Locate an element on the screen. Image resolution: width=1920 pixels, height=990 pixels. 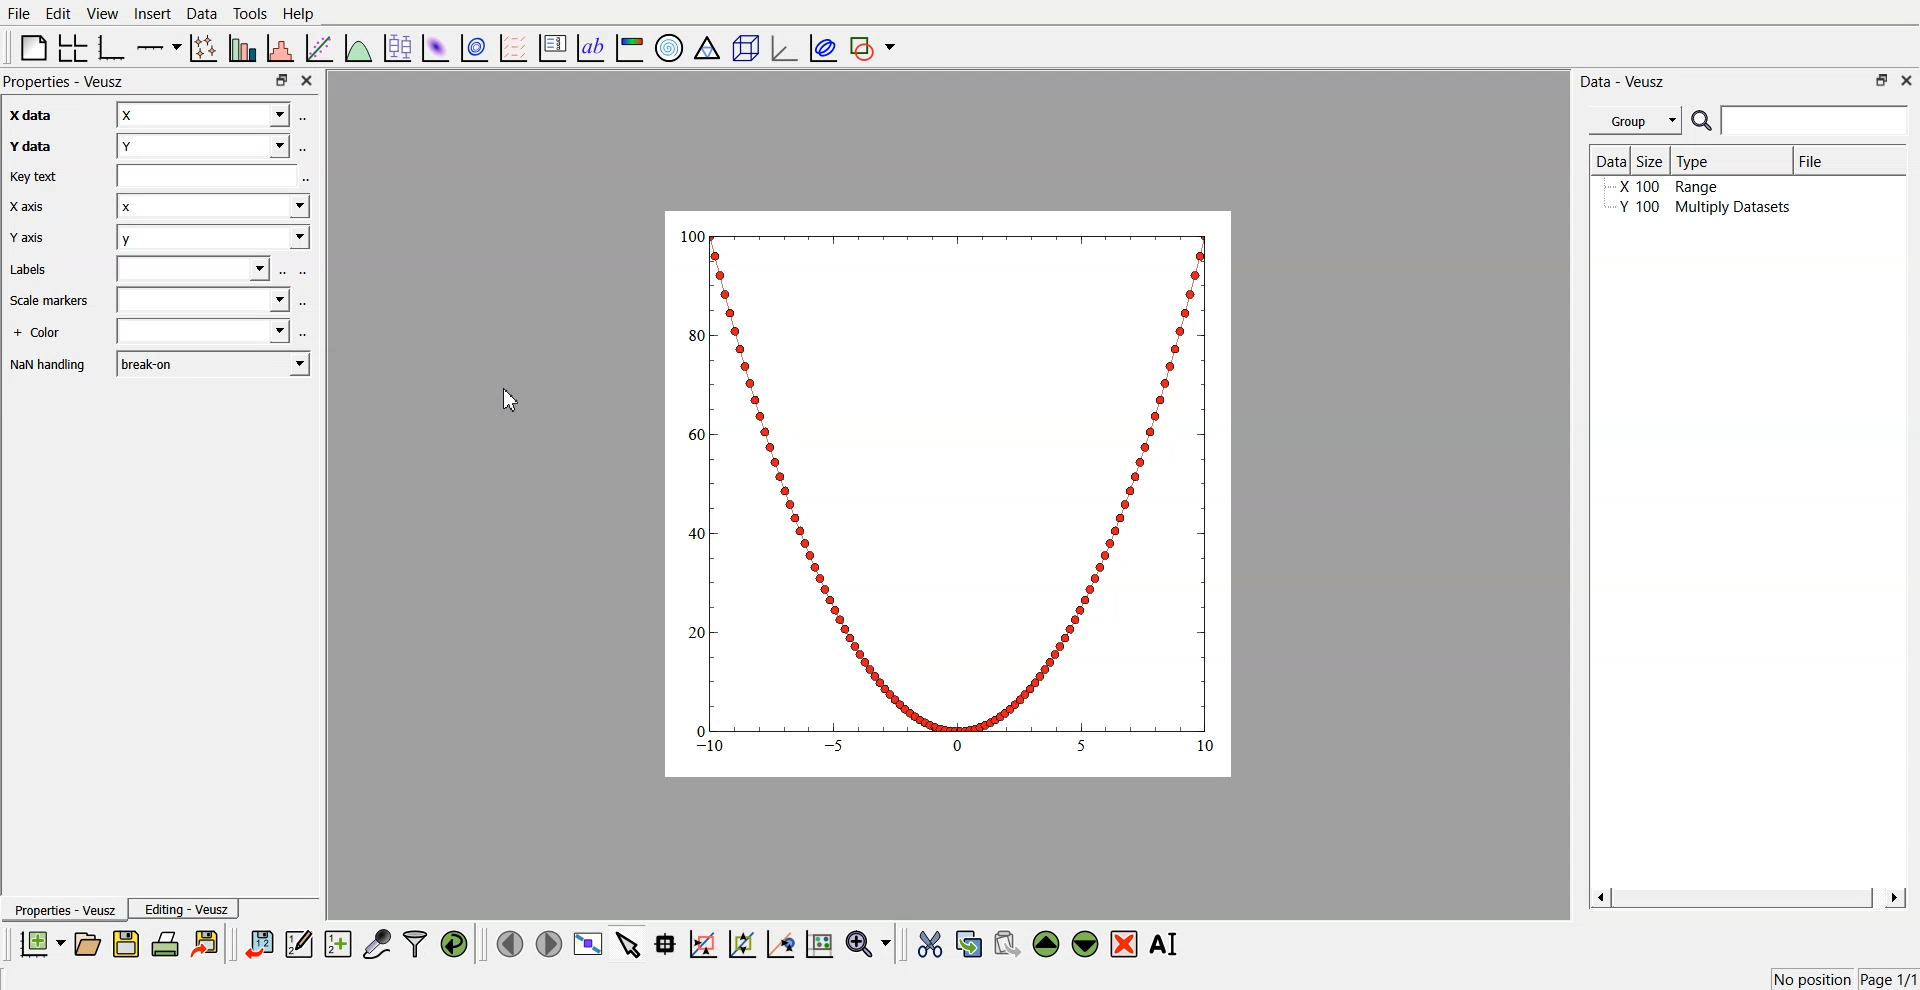
cursor is located at coordinates (502, 398).